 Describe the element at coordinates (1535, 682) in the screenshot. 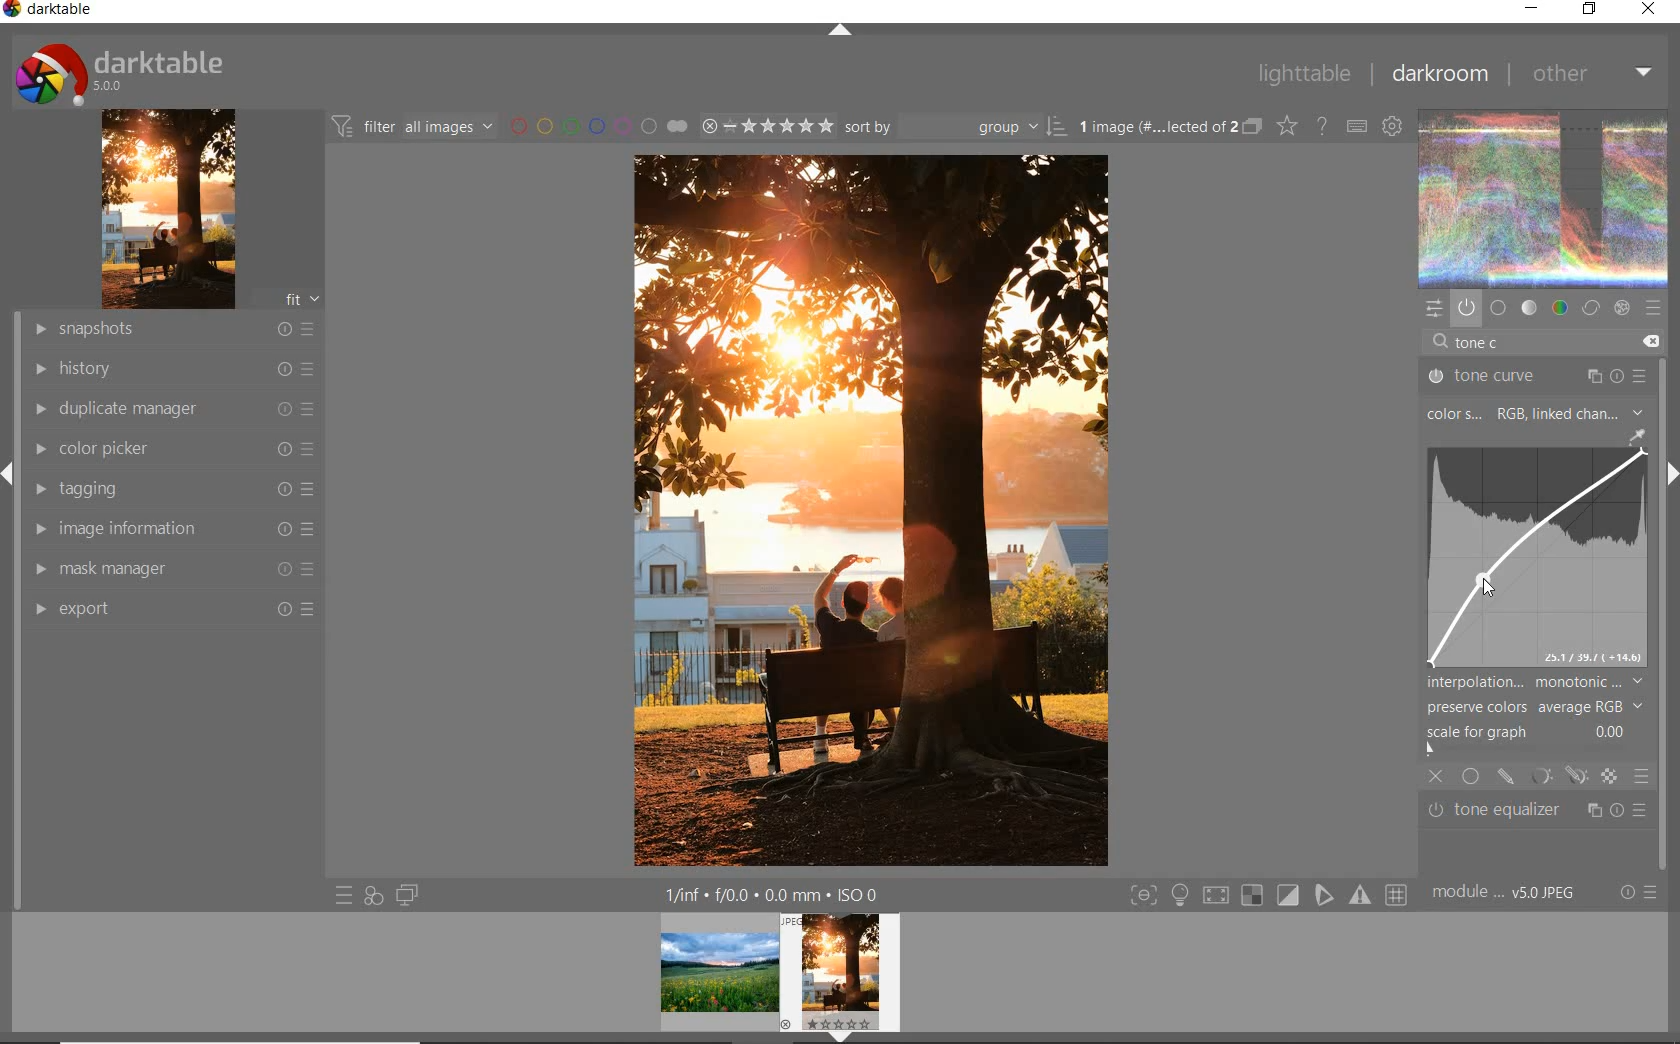

I see `interpolation` at that location.